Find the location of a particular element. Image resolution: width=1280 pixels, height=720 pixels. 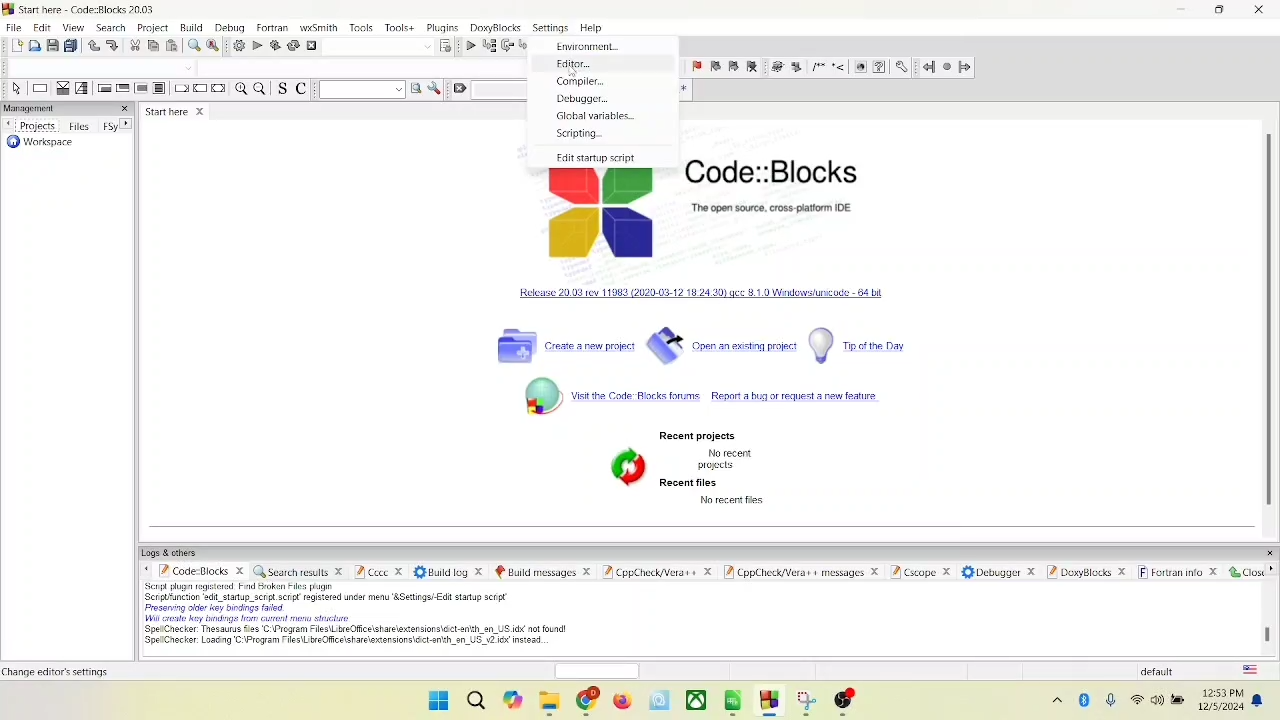

build message is located at coordinates (540, 570).